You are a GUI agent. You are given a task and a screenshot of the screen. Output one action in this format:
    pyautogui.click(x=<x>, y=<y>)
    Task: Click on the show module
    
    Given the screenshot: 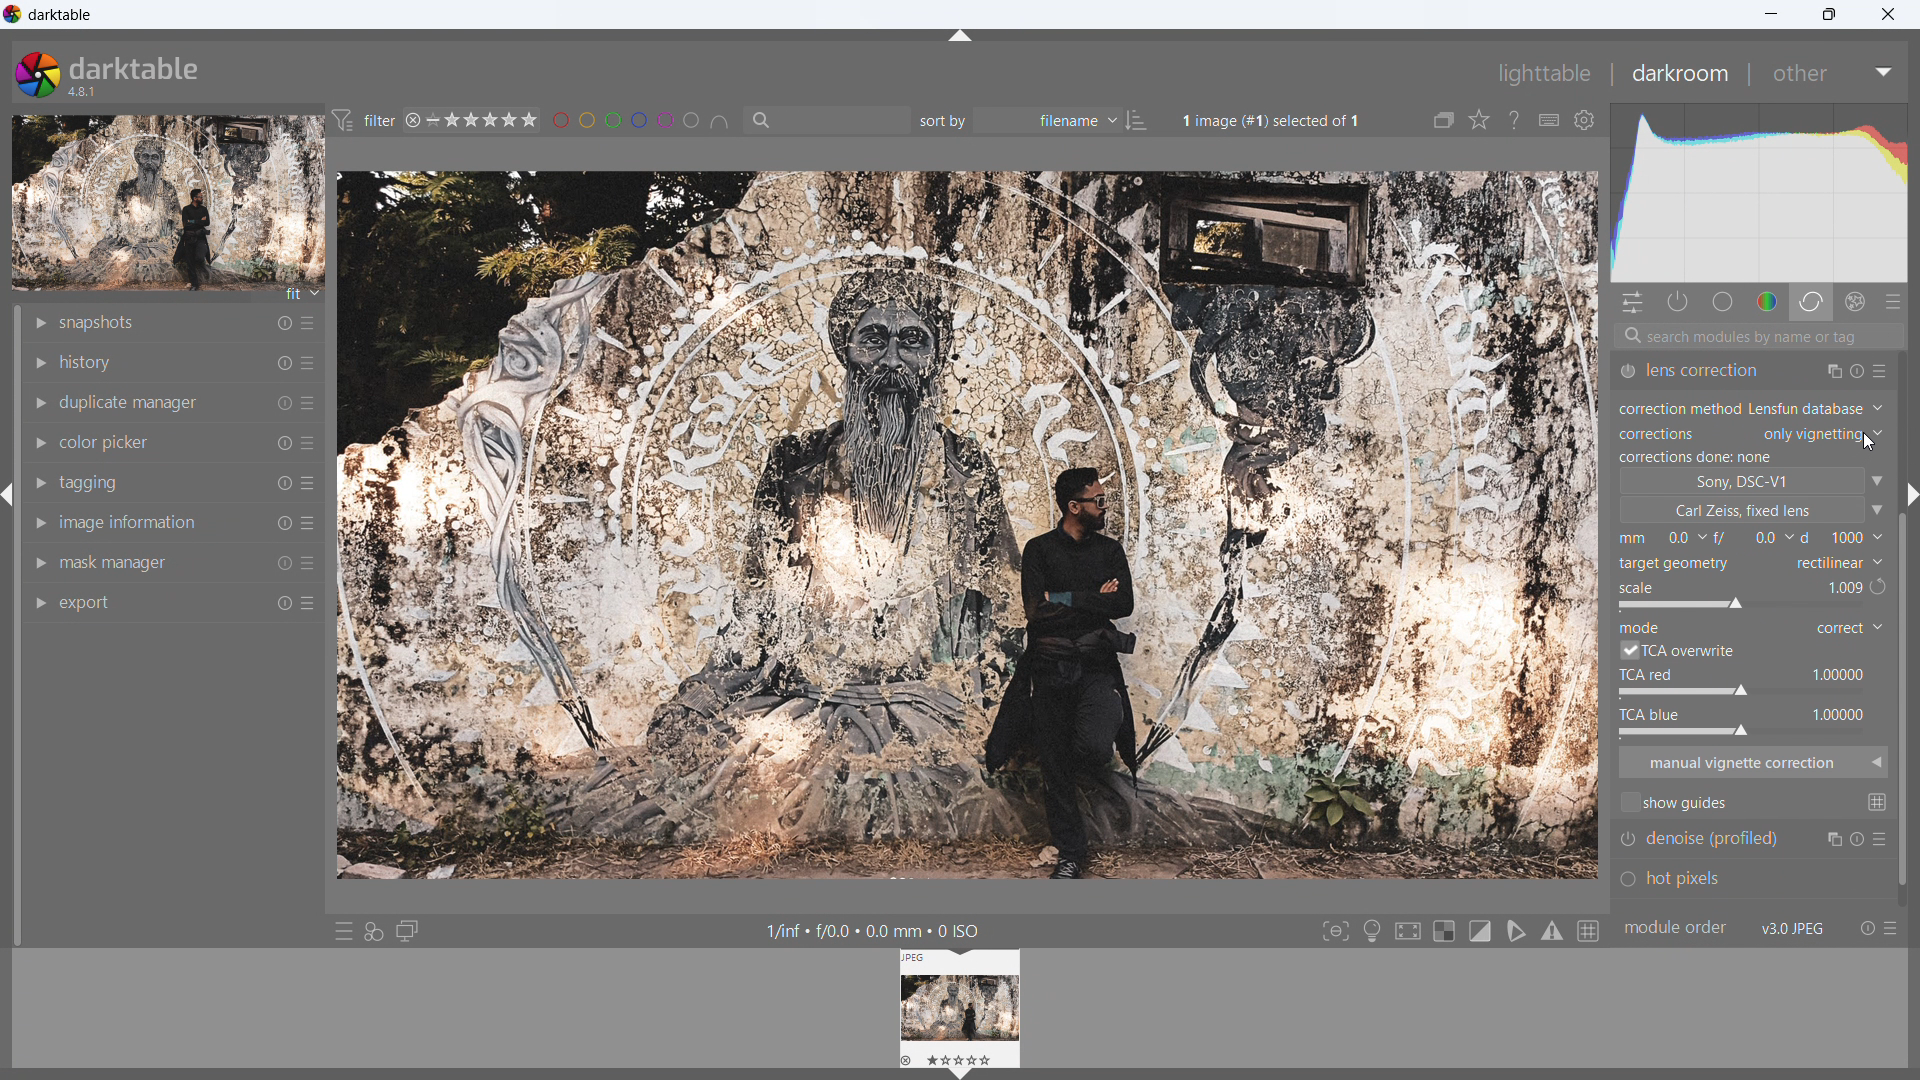 What is the action you would take?
    pyautogui.click(x=44, y=522)
    